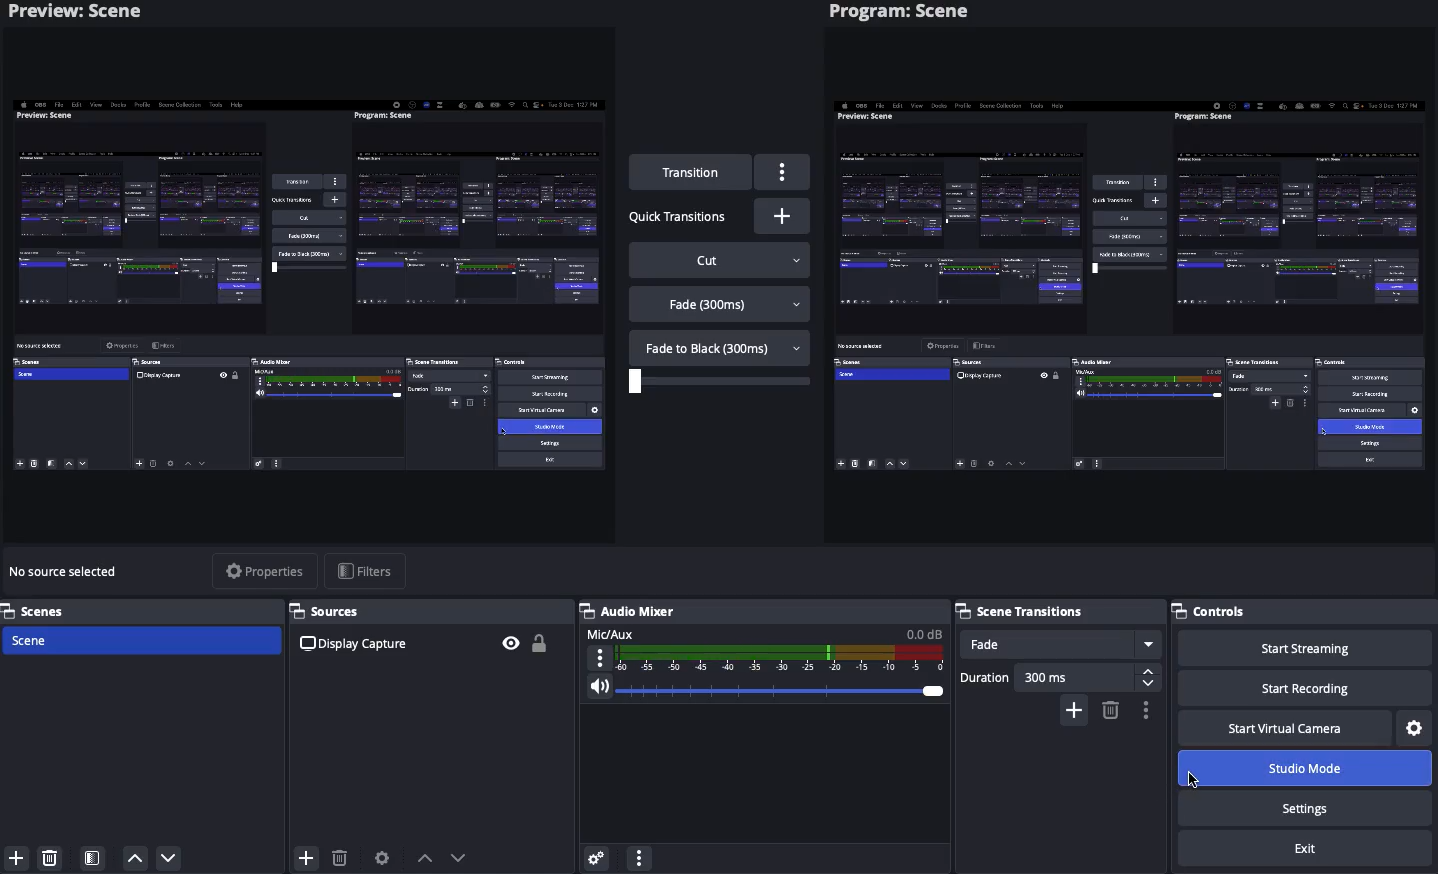  Describe the element at coordinates (1303, 850) in the screenshot. I see `Exit` at that location.